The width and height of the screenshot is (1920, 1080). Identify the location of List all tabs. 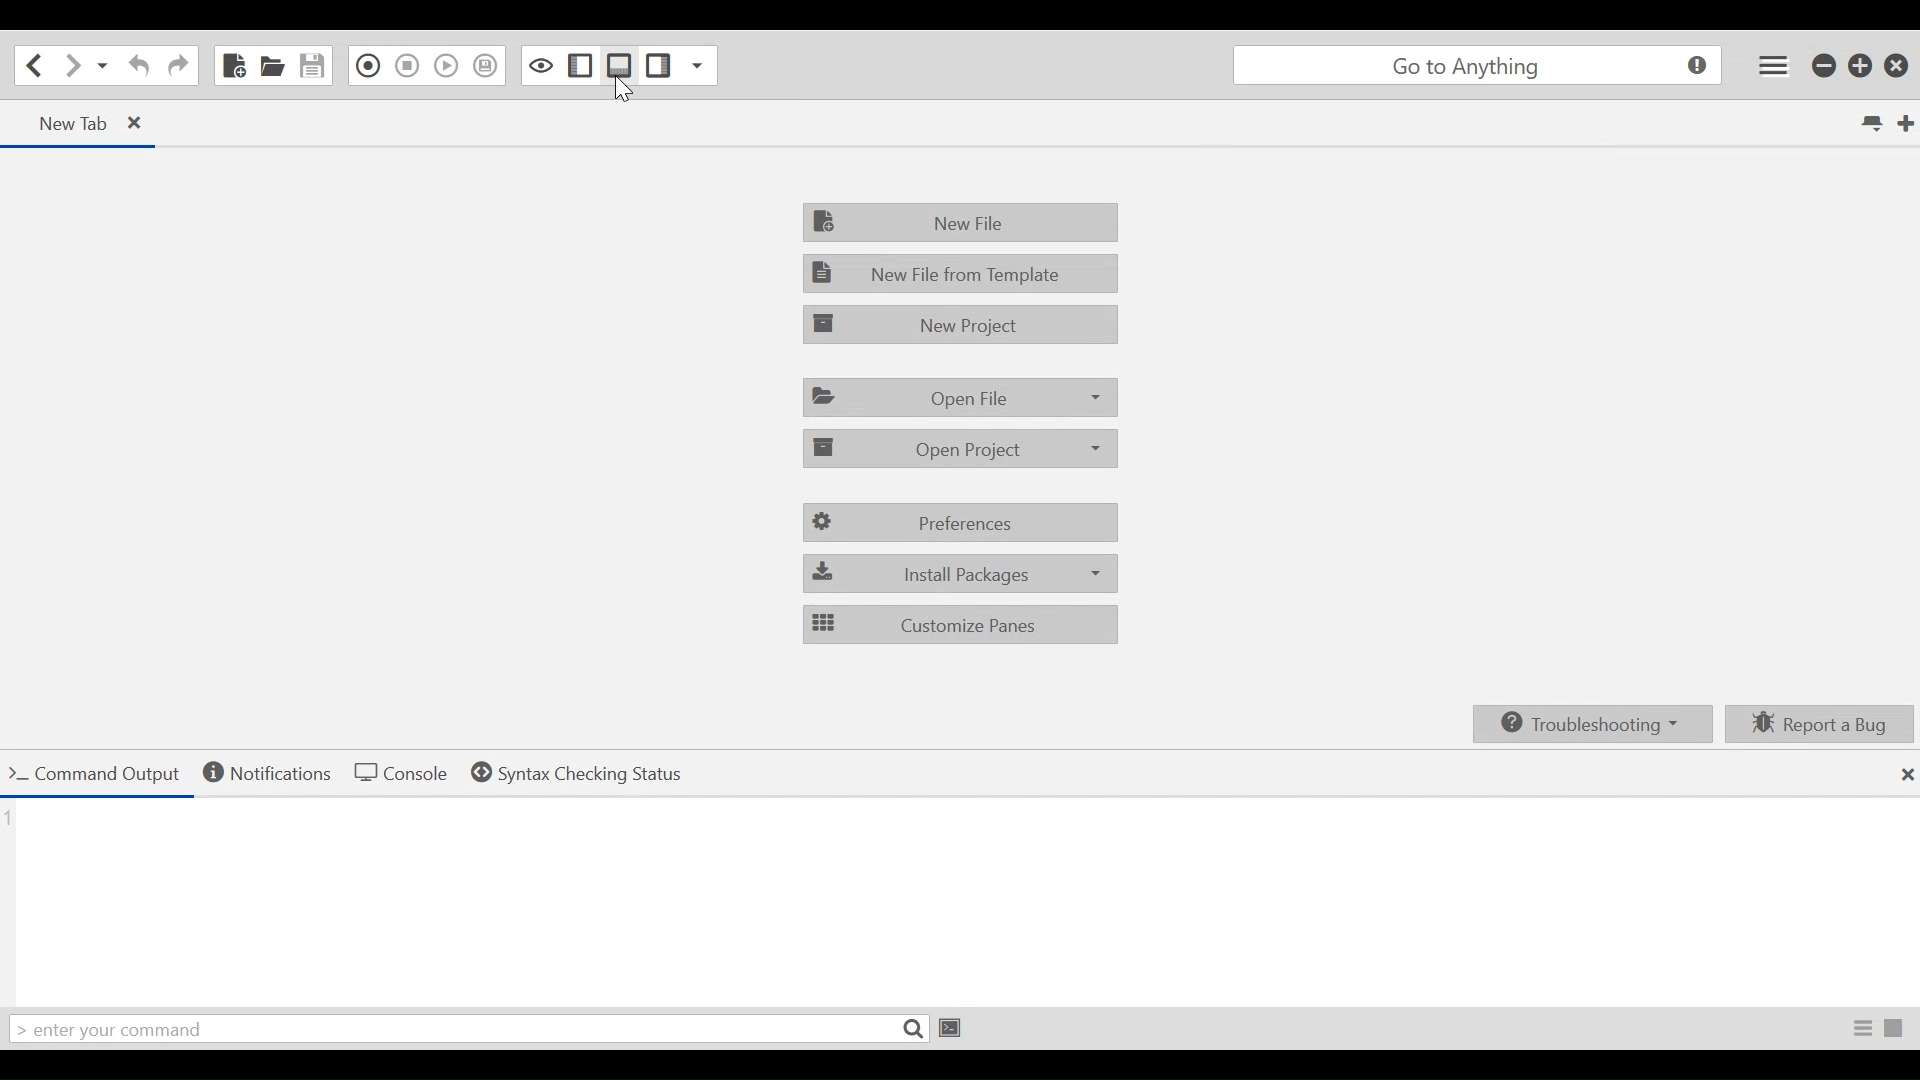
(1870, 124).